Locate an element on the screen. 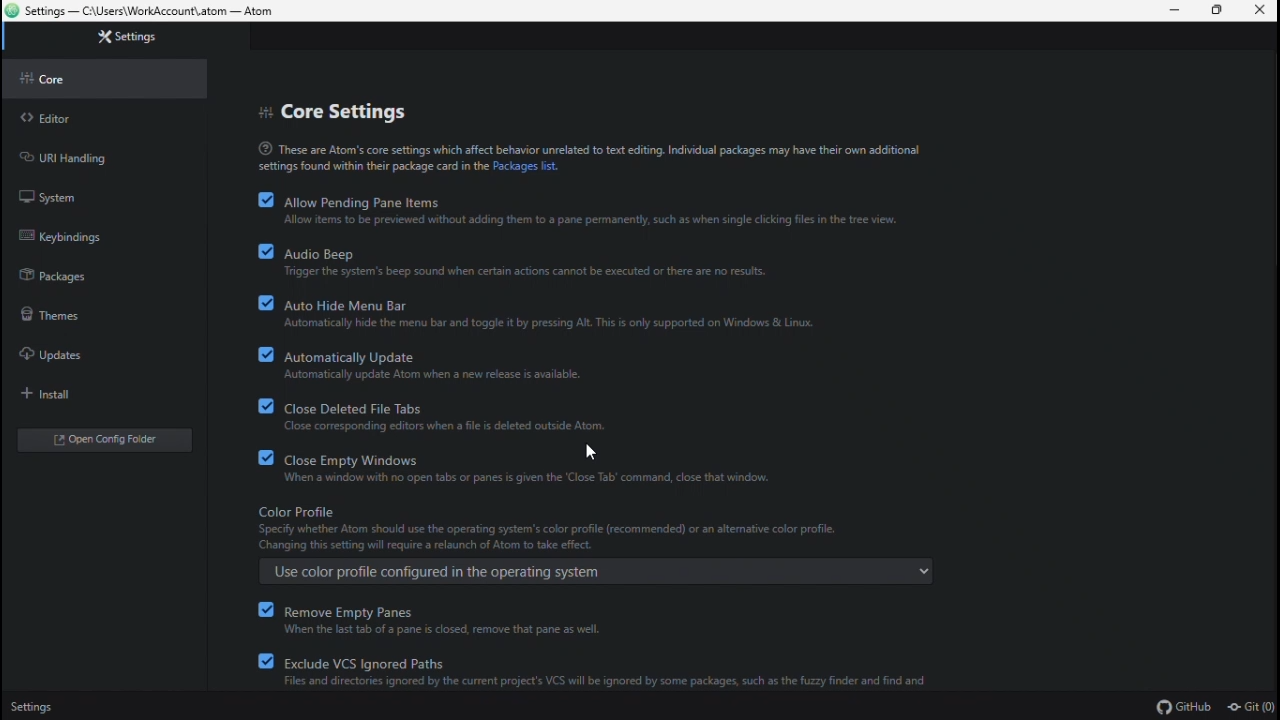 The image size is (1280, 720). auto hide menu bar  is located at coordinates (567, 315).